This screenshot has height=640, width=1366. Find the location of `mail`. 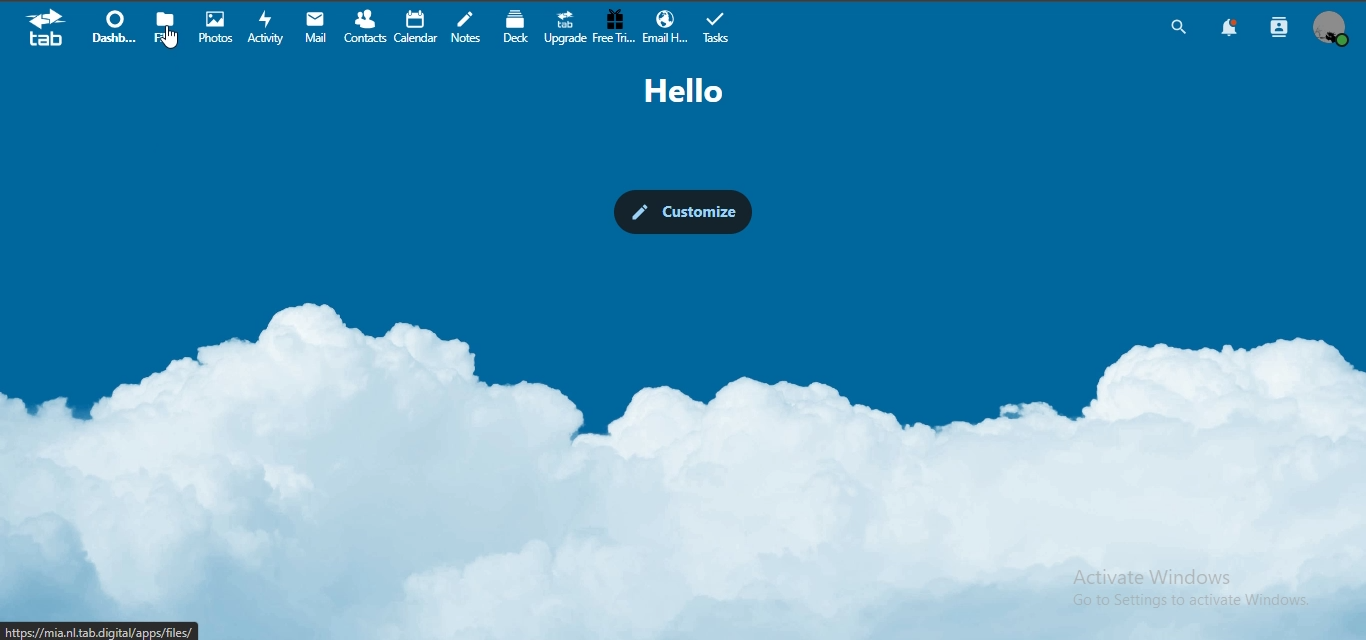

mail is located at coordinates (318, 26).